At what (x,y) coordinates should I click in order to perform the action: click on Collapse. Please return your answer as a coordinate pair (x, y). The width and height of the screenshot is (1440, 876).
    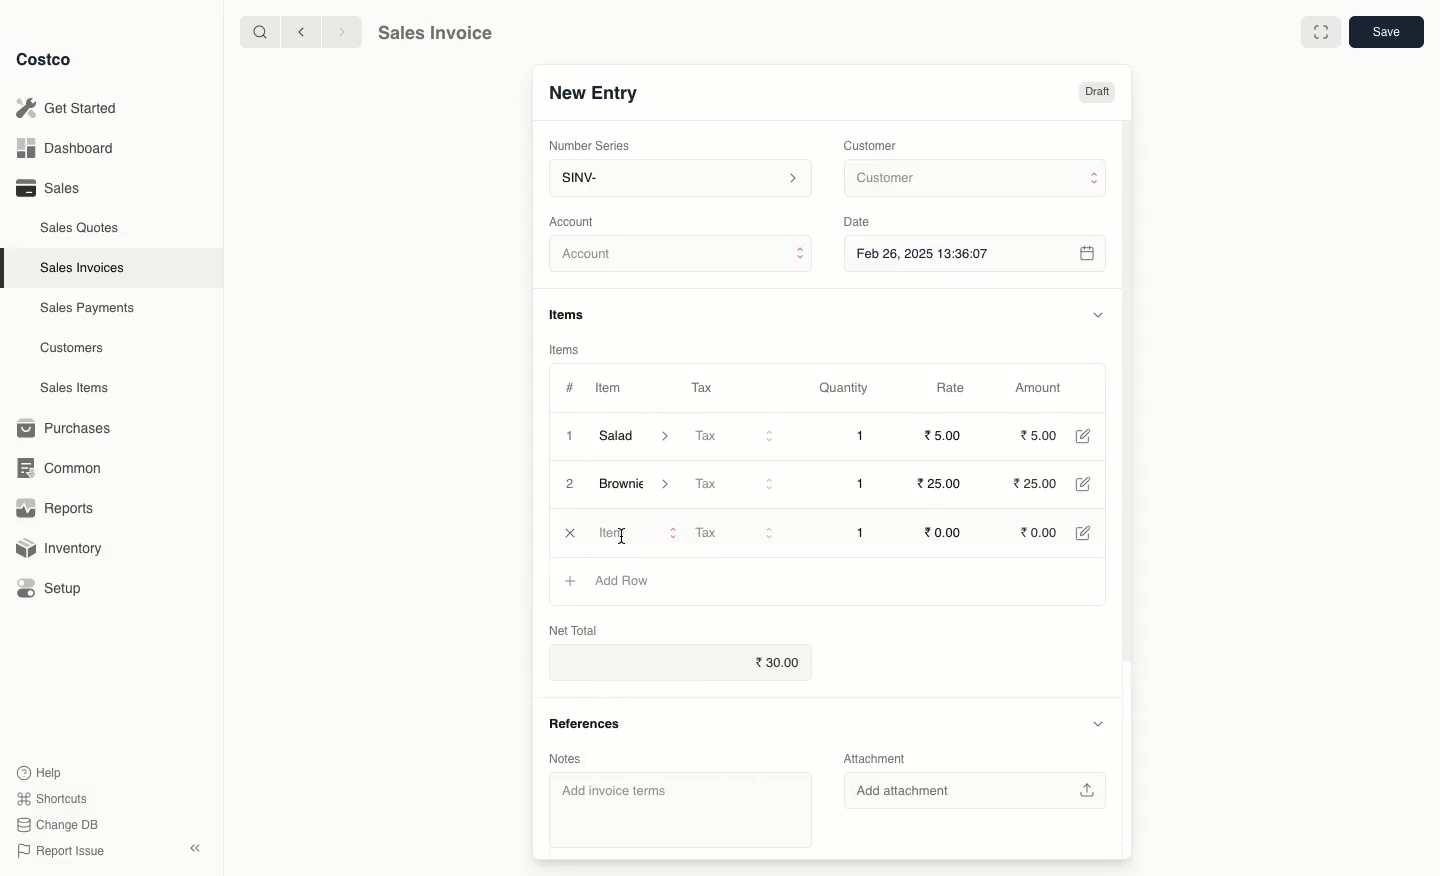
    Looking at the image, I should click on (197, 849).